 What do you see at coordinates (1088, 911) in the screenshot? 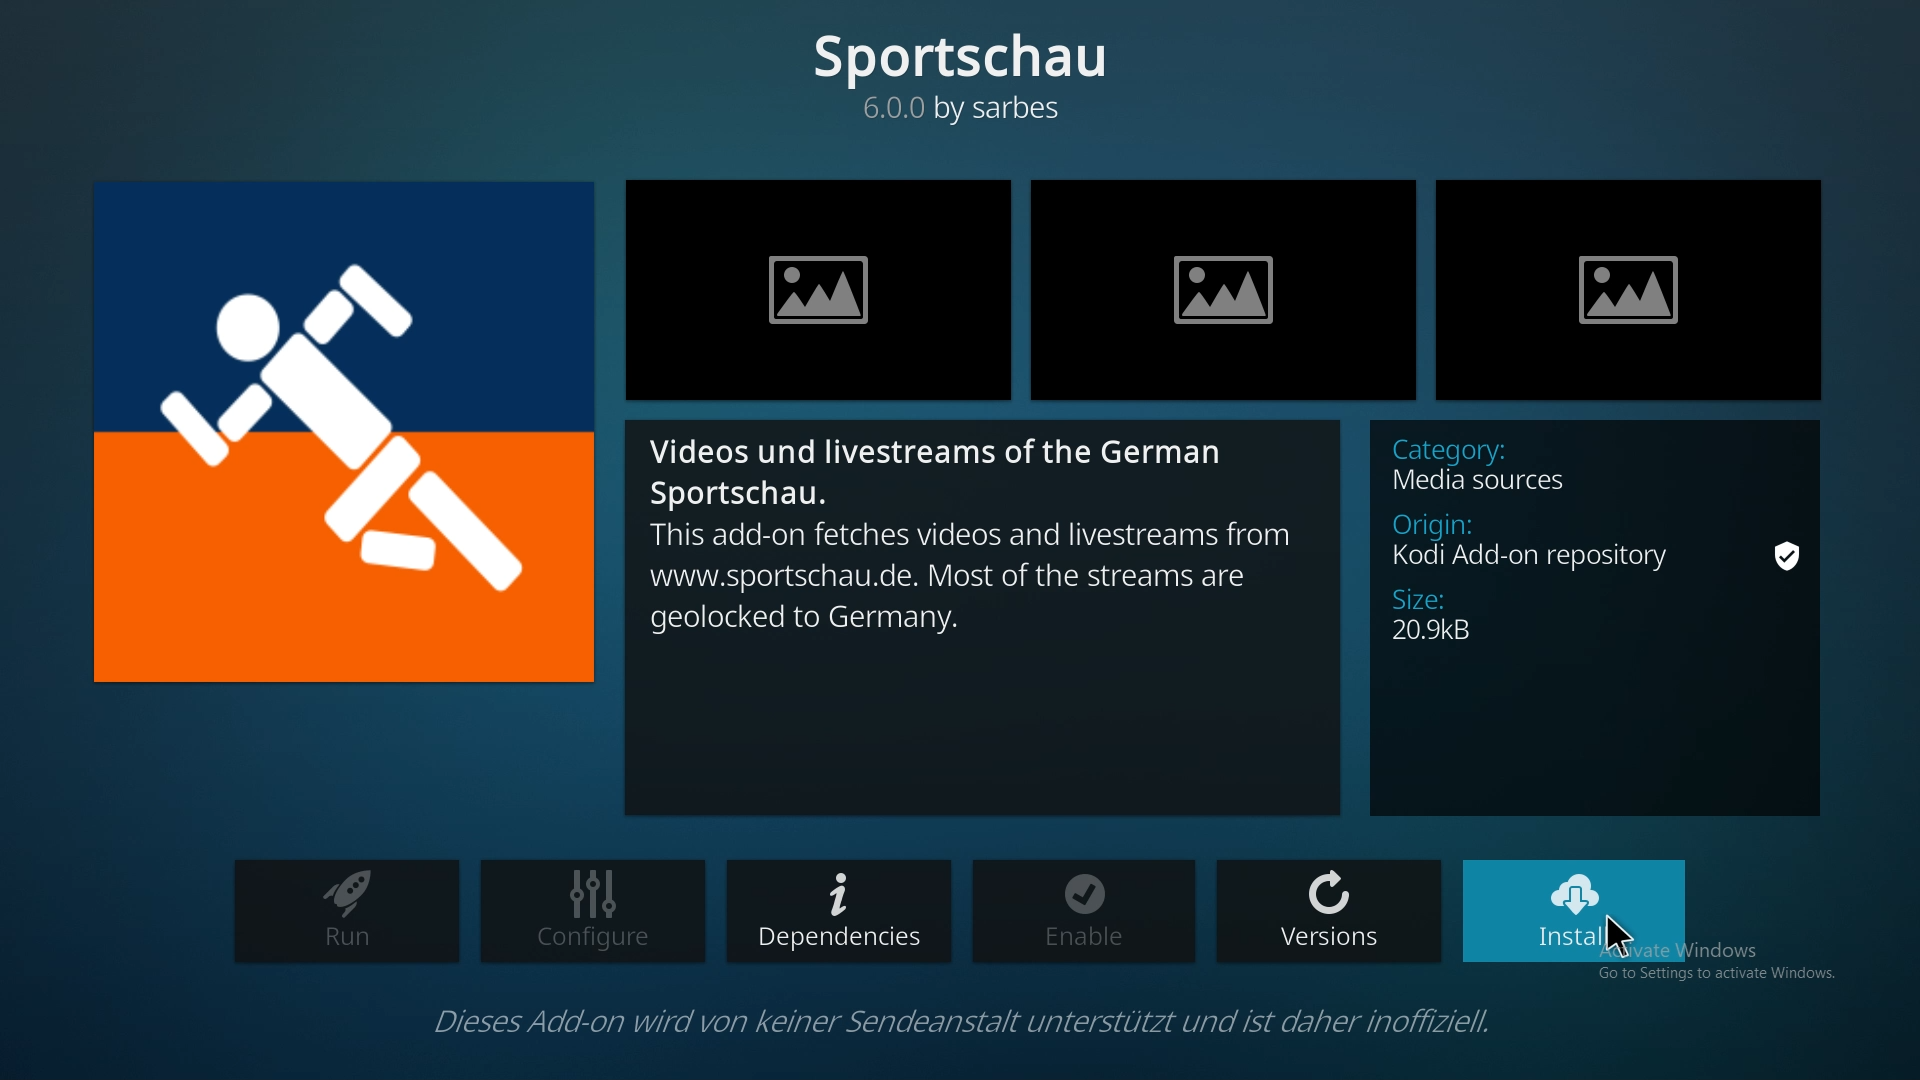
I see `enable` at bounding box center [1088, 911].